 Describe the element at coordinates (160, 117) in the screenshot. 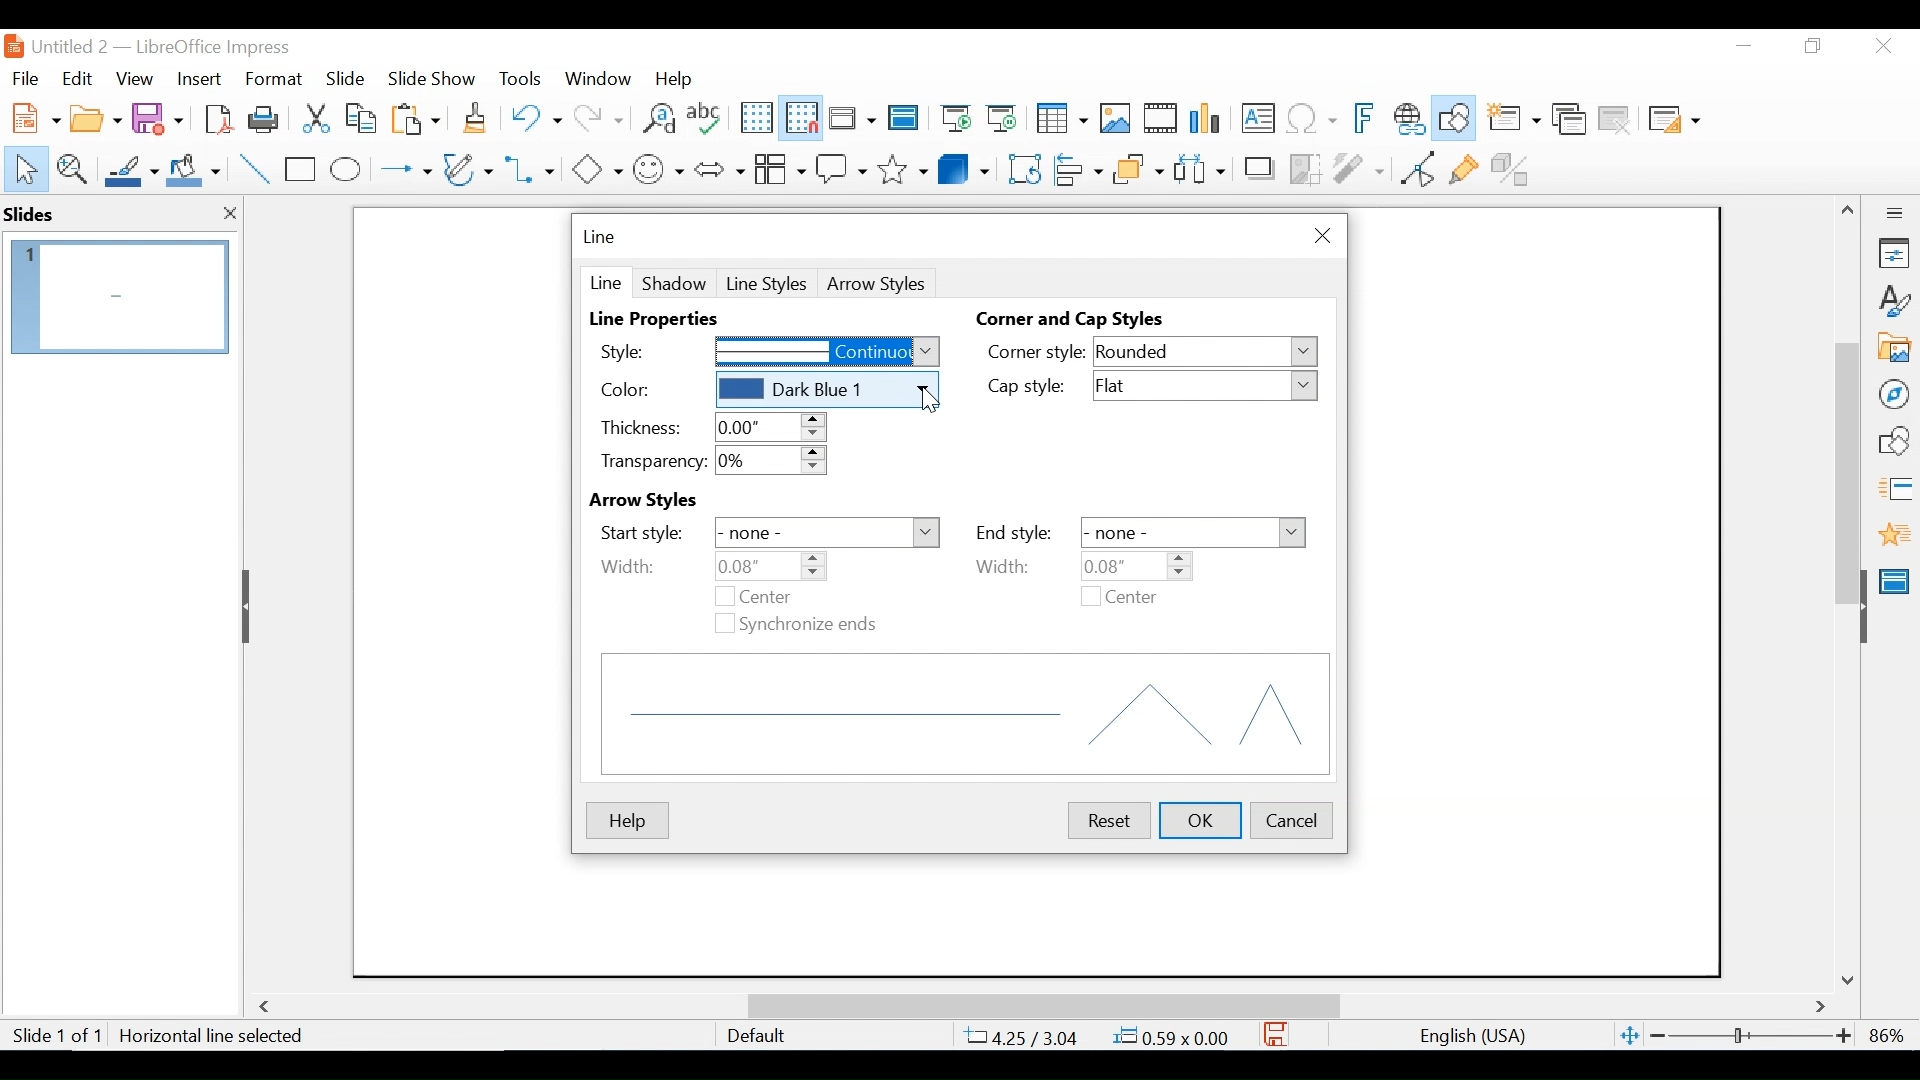

I see `Save` at that location.